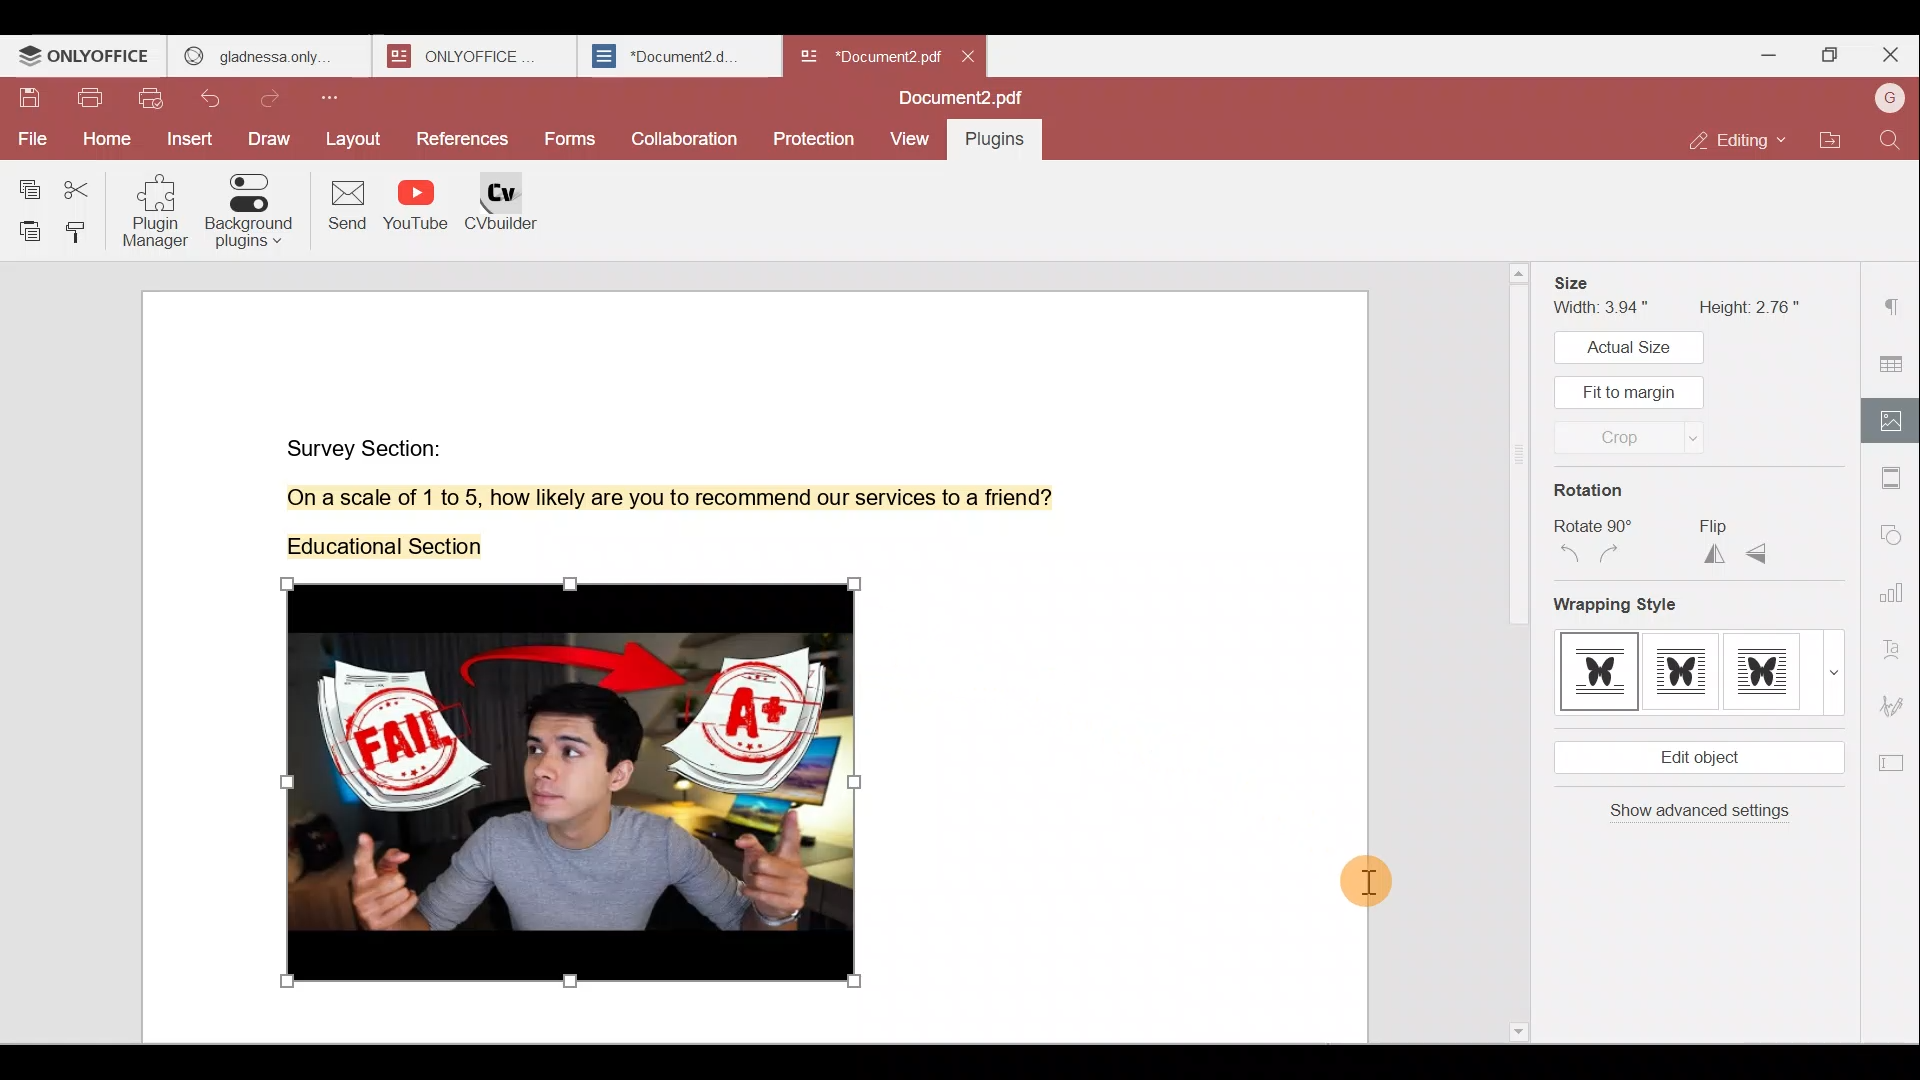  I want to click on Plugin manager, so click(160, 217).